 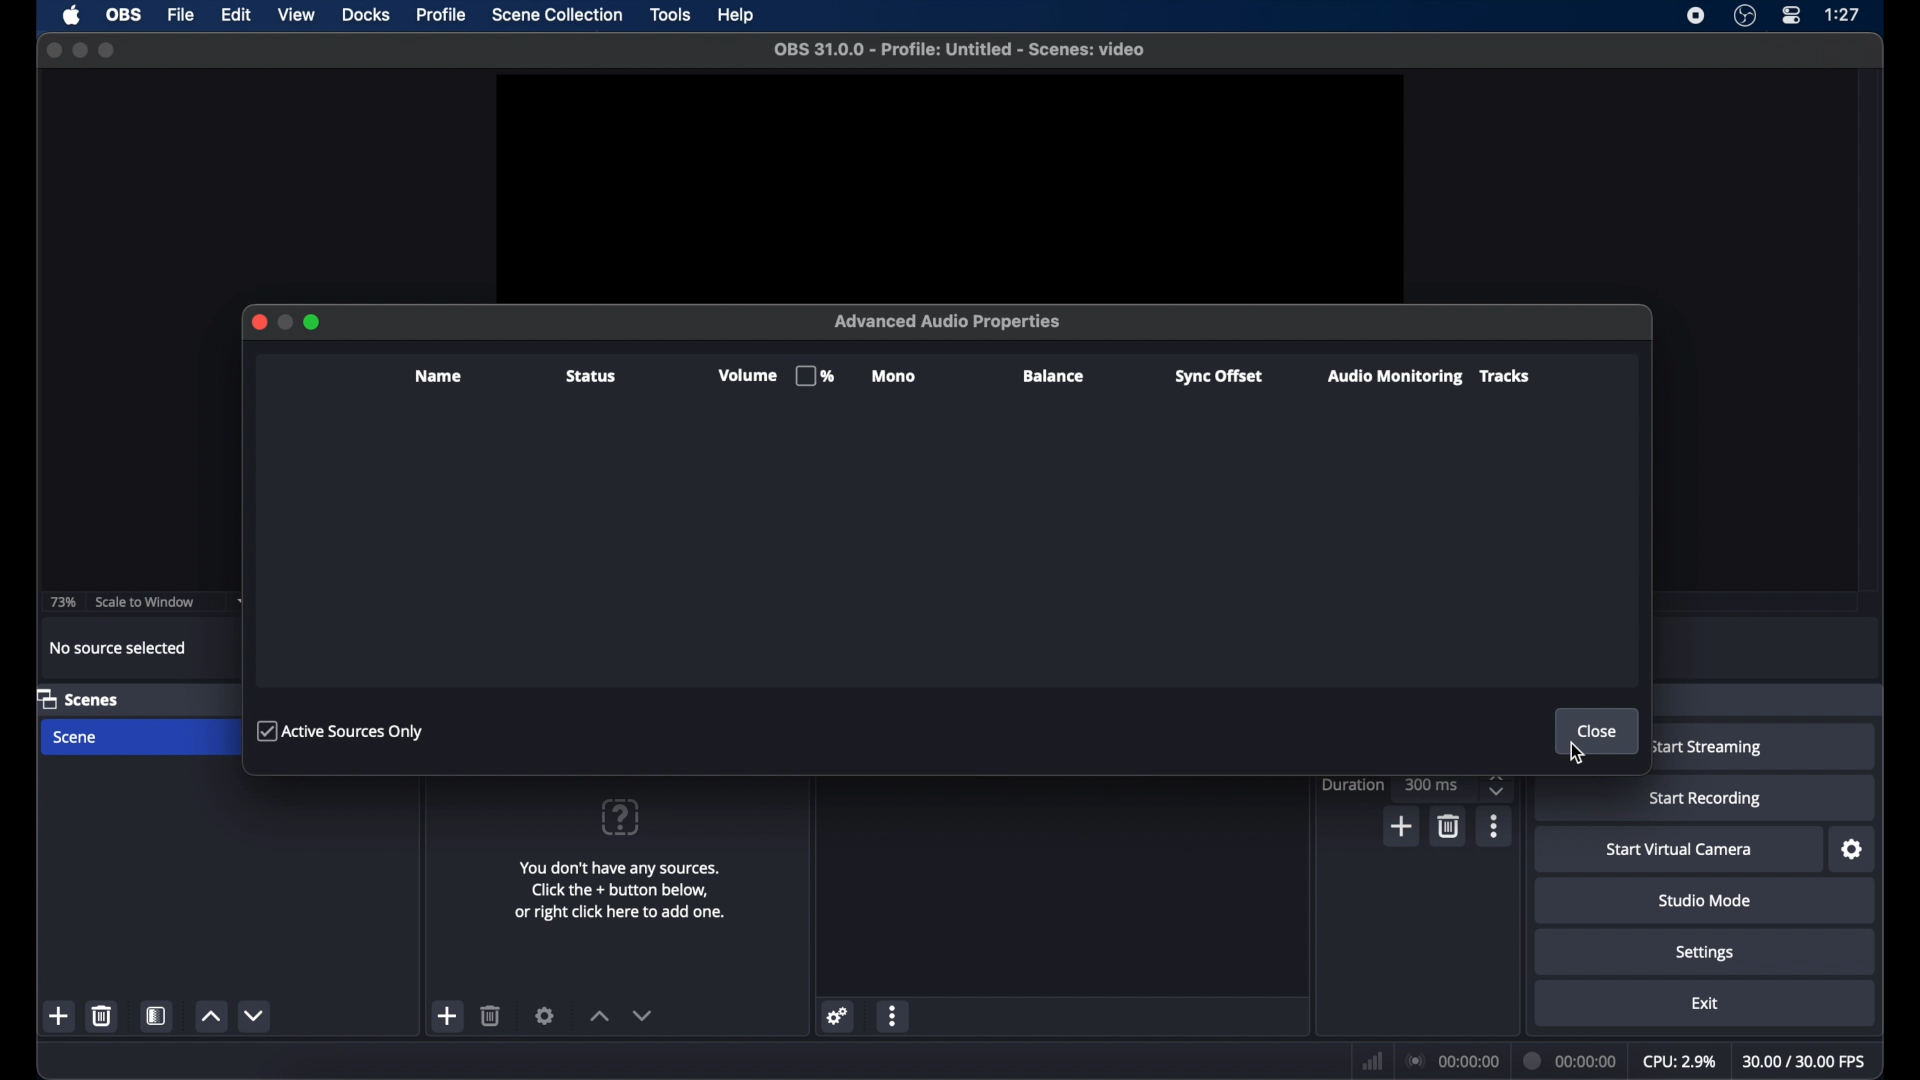 What do you see at coordinates (59, 1015) in the screenshot?
I see `add` at bounding box center [59, 1015].